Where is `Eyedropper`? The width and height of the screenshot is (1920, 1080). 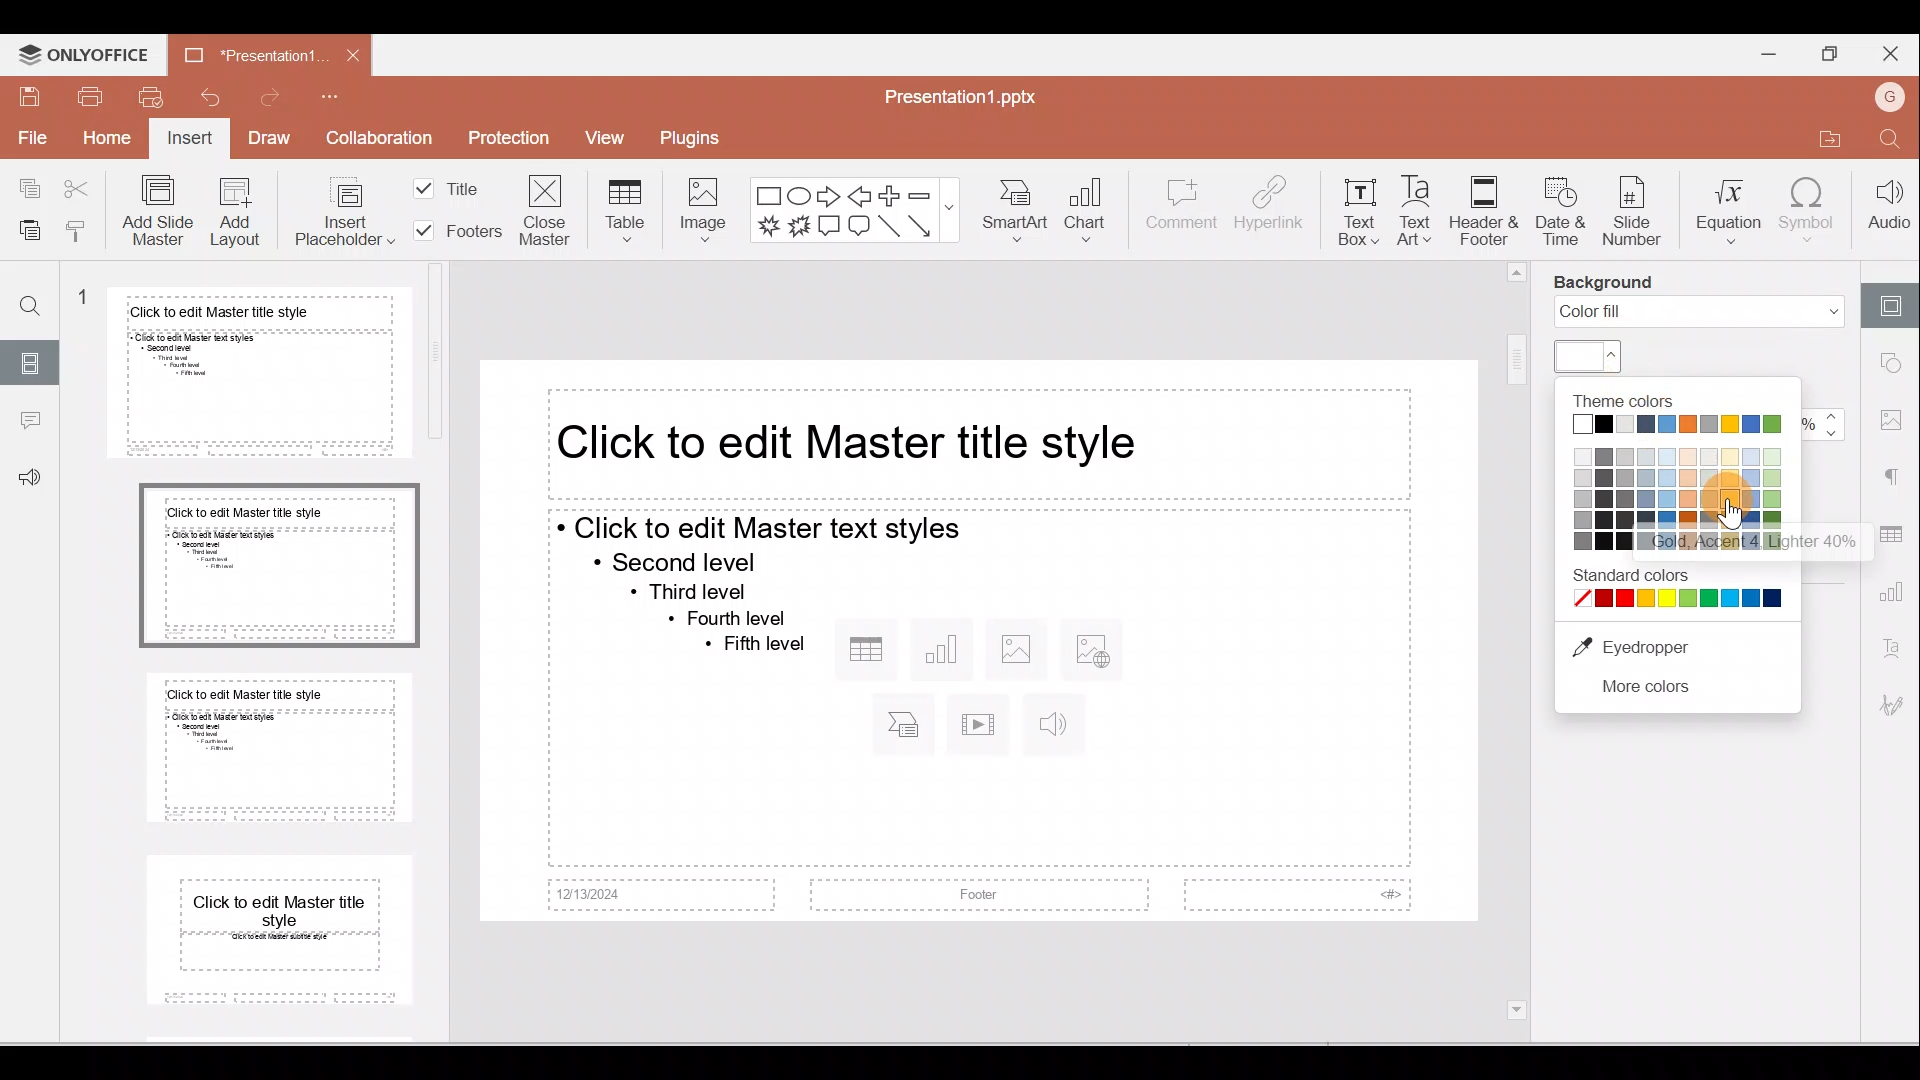 Eyedropper is located at coordinates (1650, 647).